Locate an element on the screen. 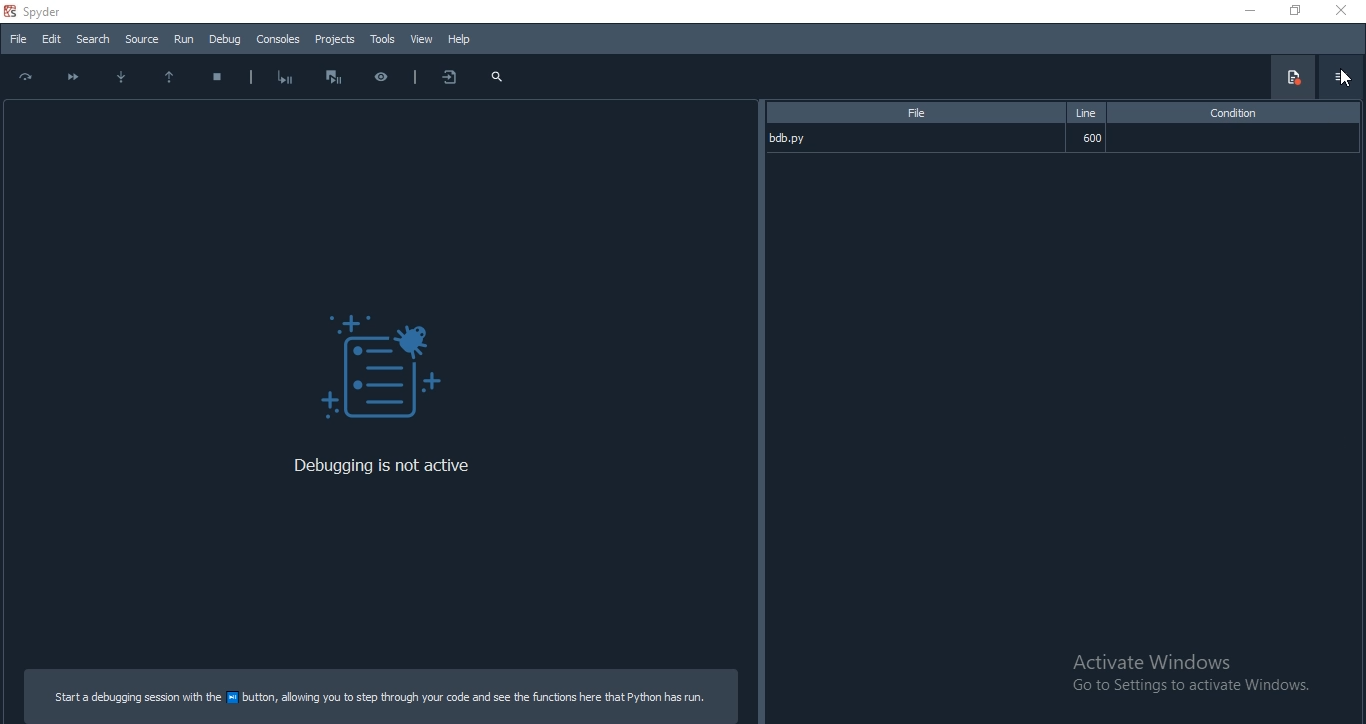  Run is located at coordinates (184, 39).